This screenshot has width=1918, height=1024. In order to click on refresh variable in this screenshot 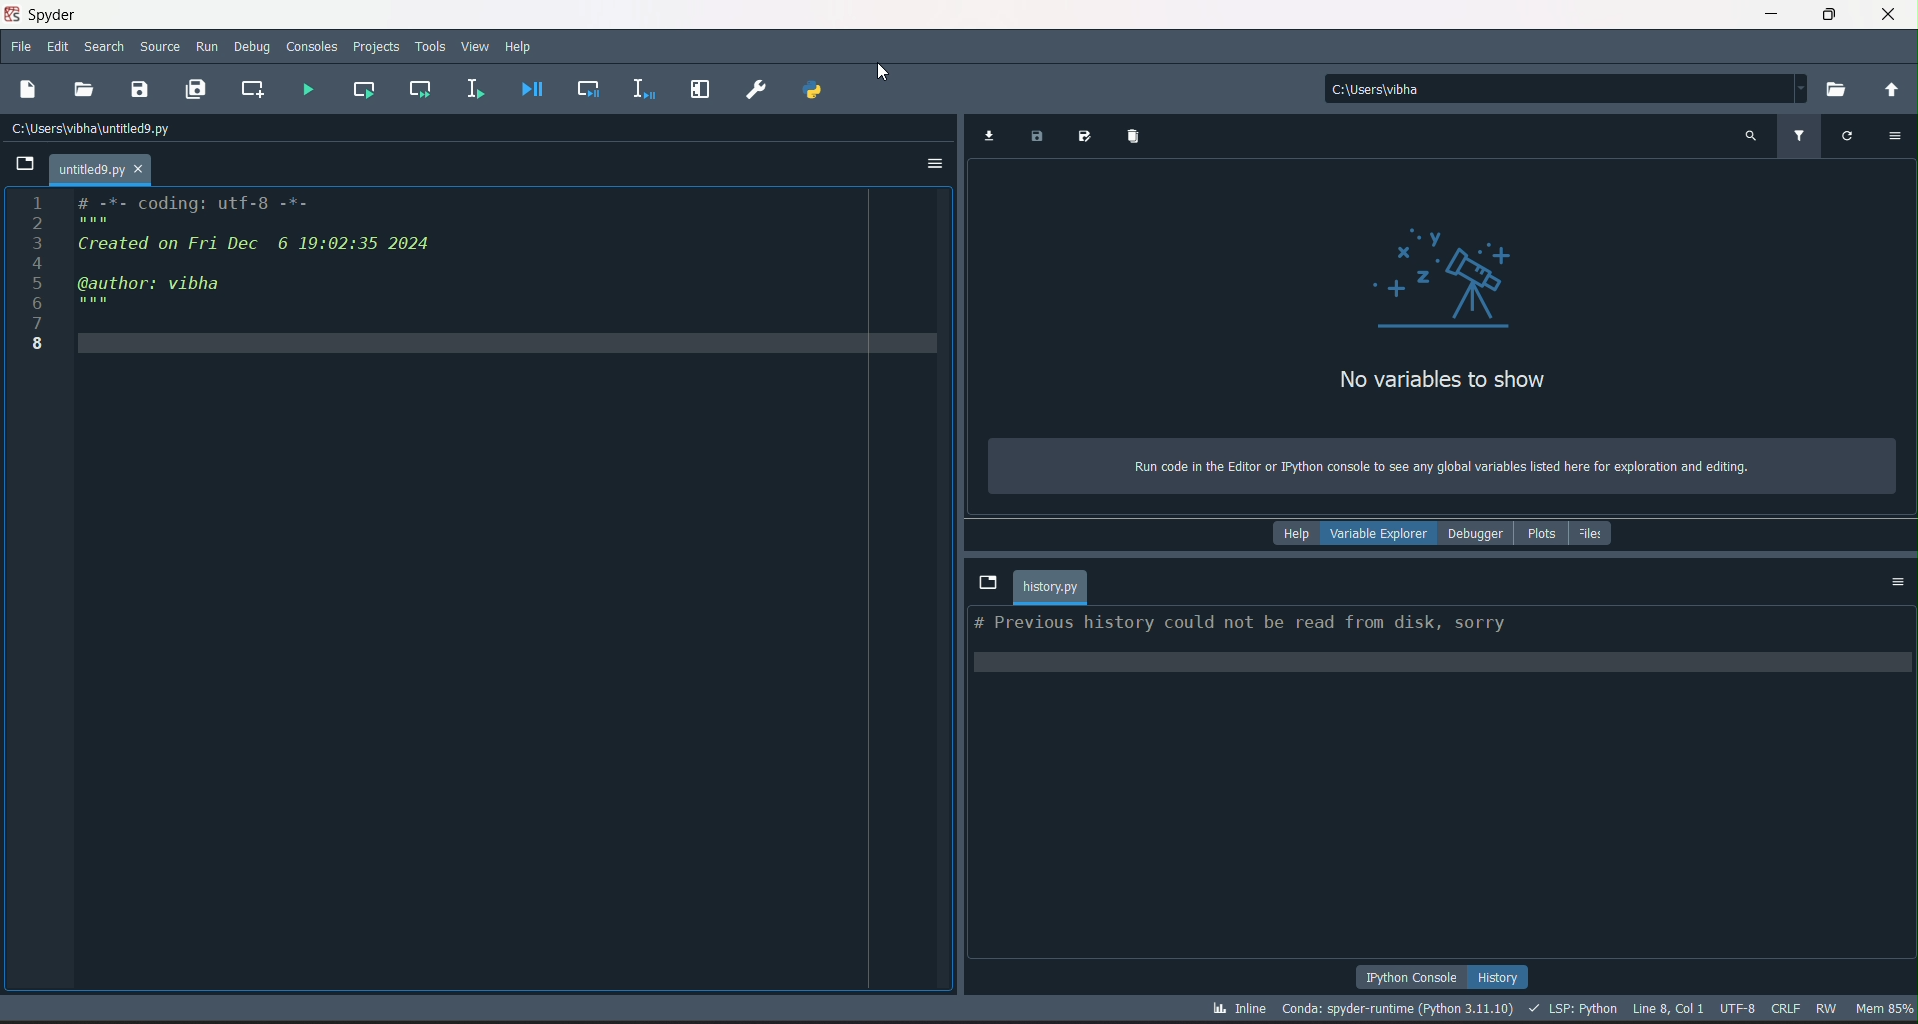, I will do `click(1847, 138)`.